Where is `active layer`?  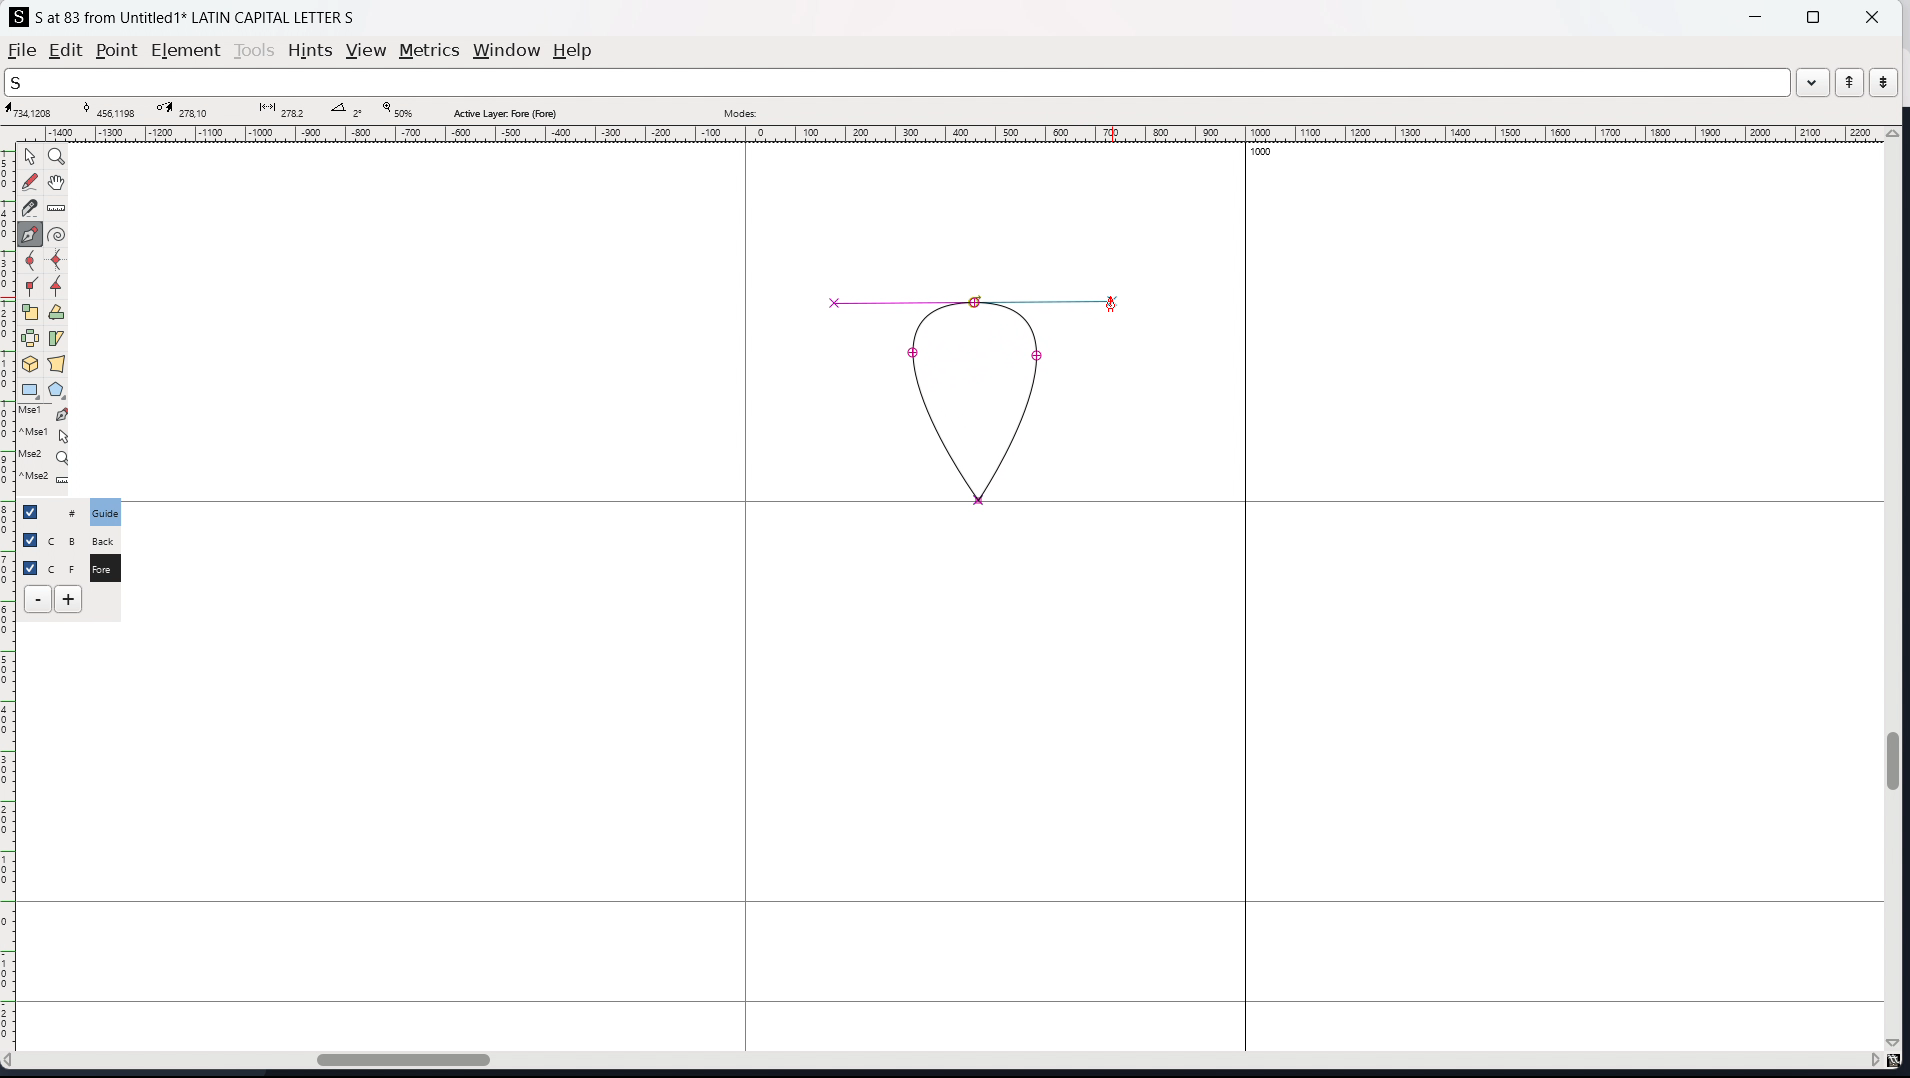
active layer is located at coordinates (504, 113).